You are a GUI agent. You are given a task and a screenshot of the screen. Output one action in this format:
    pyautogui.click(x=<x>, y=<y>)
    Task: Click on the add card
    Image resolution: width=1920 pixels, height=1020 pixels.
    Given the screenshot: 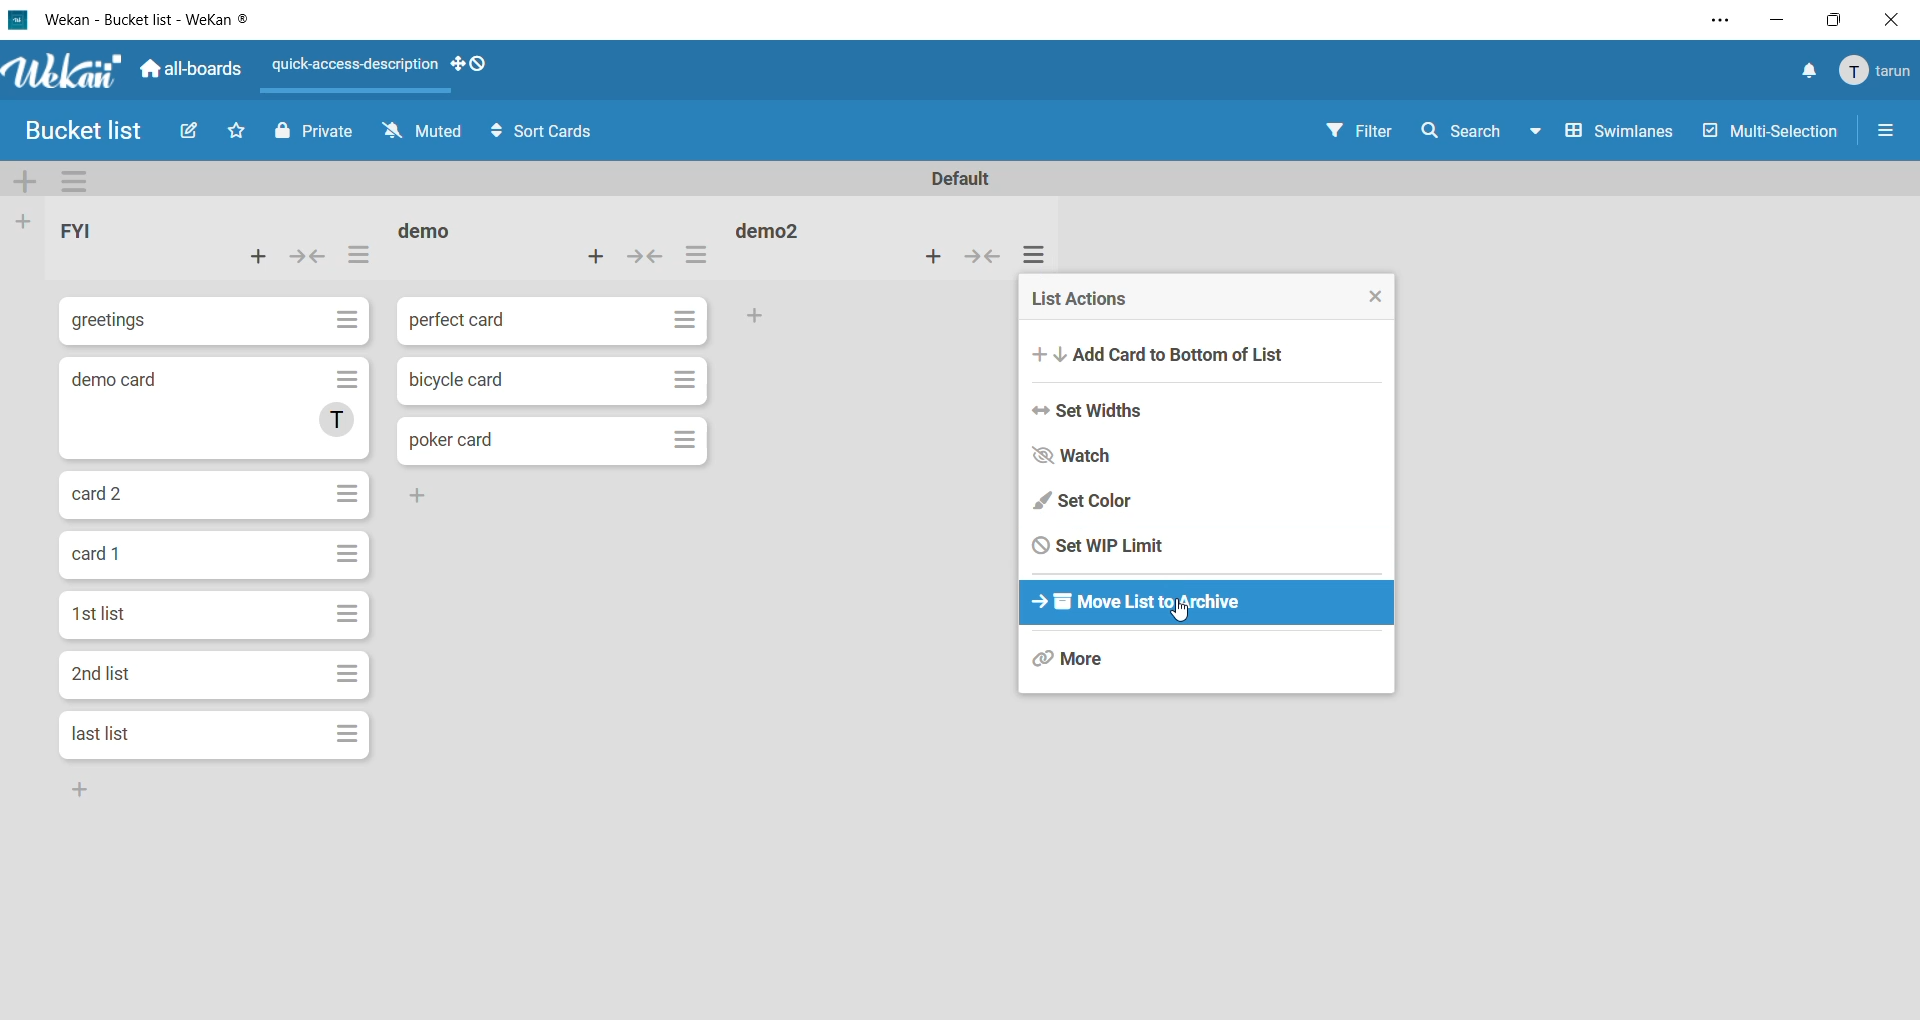 What is the action you would take?
    pyautogui.click(x=268, y=260)
    